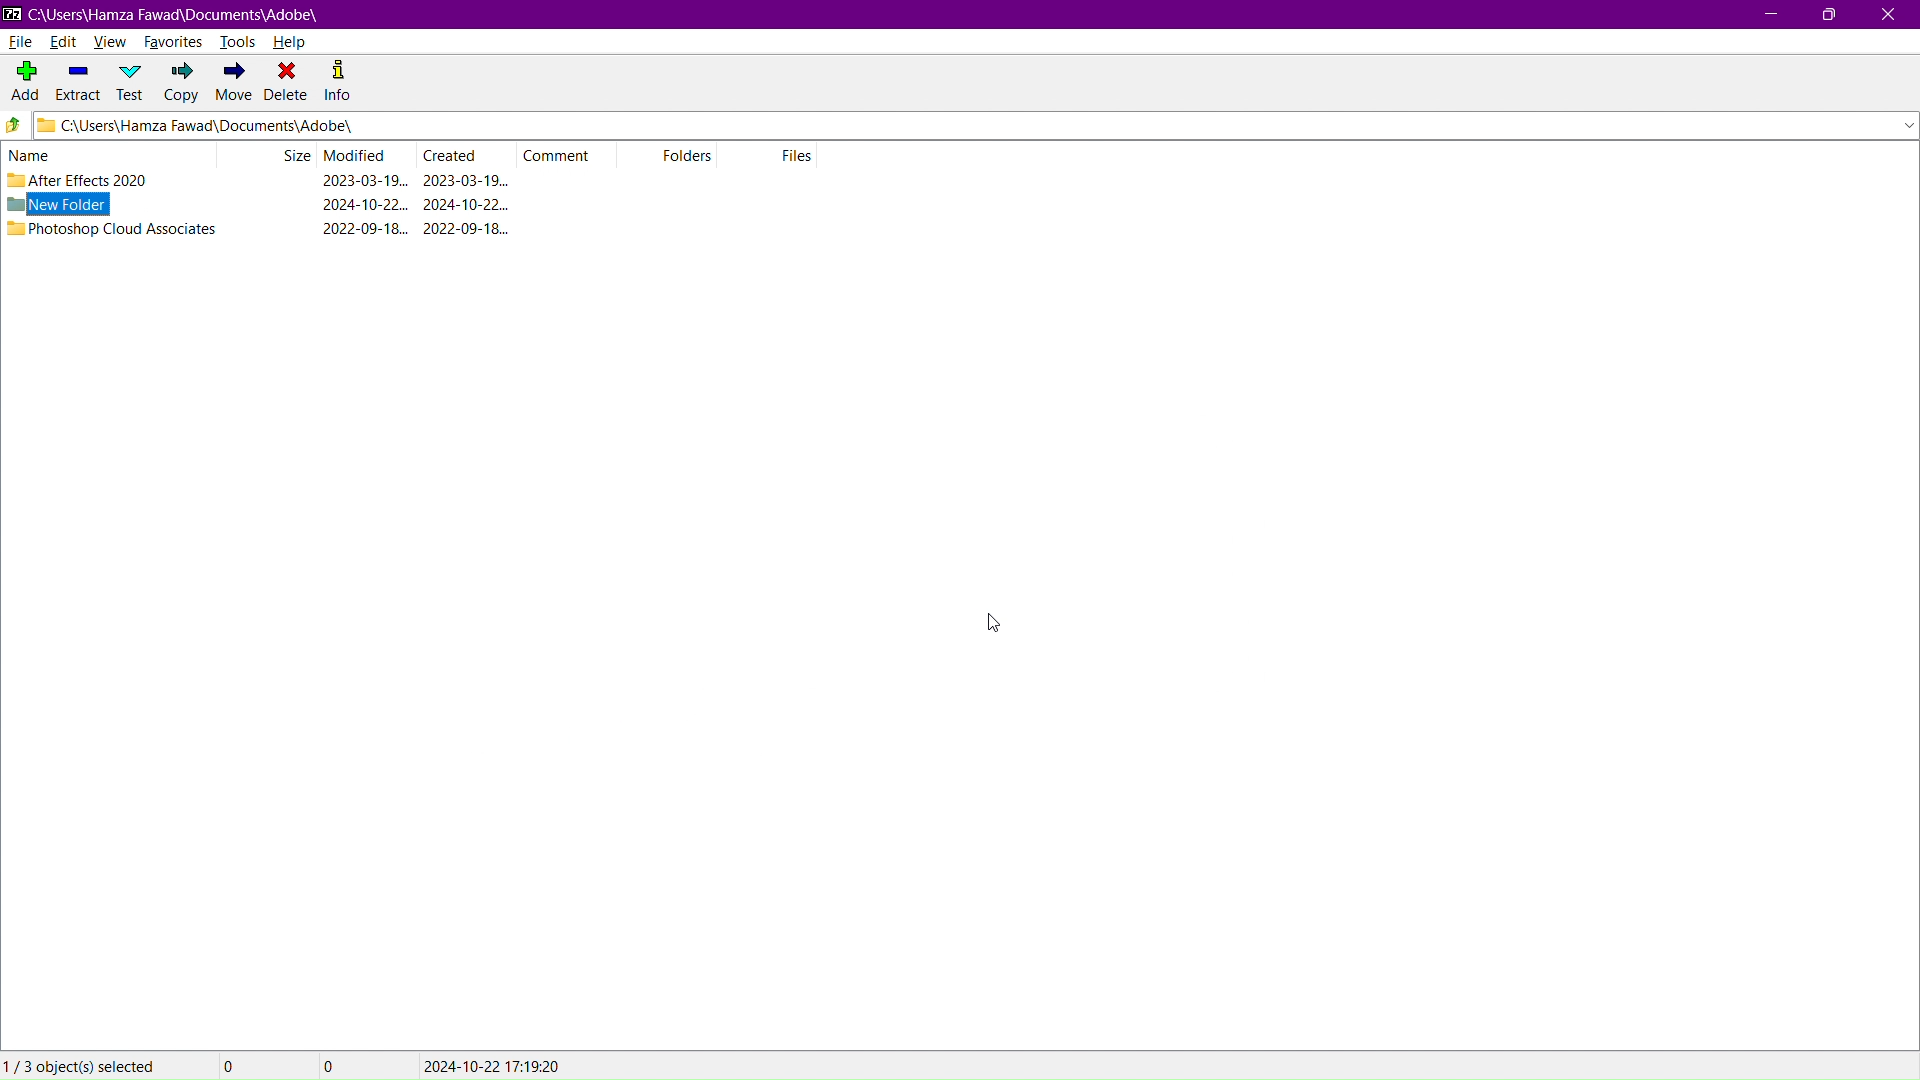 The width and height of the screenshot is (1920, 1080). What do you see at coordinates (1828, 15) in the screenshot?
I see `Maximize` at bounding box center [1828, 15].